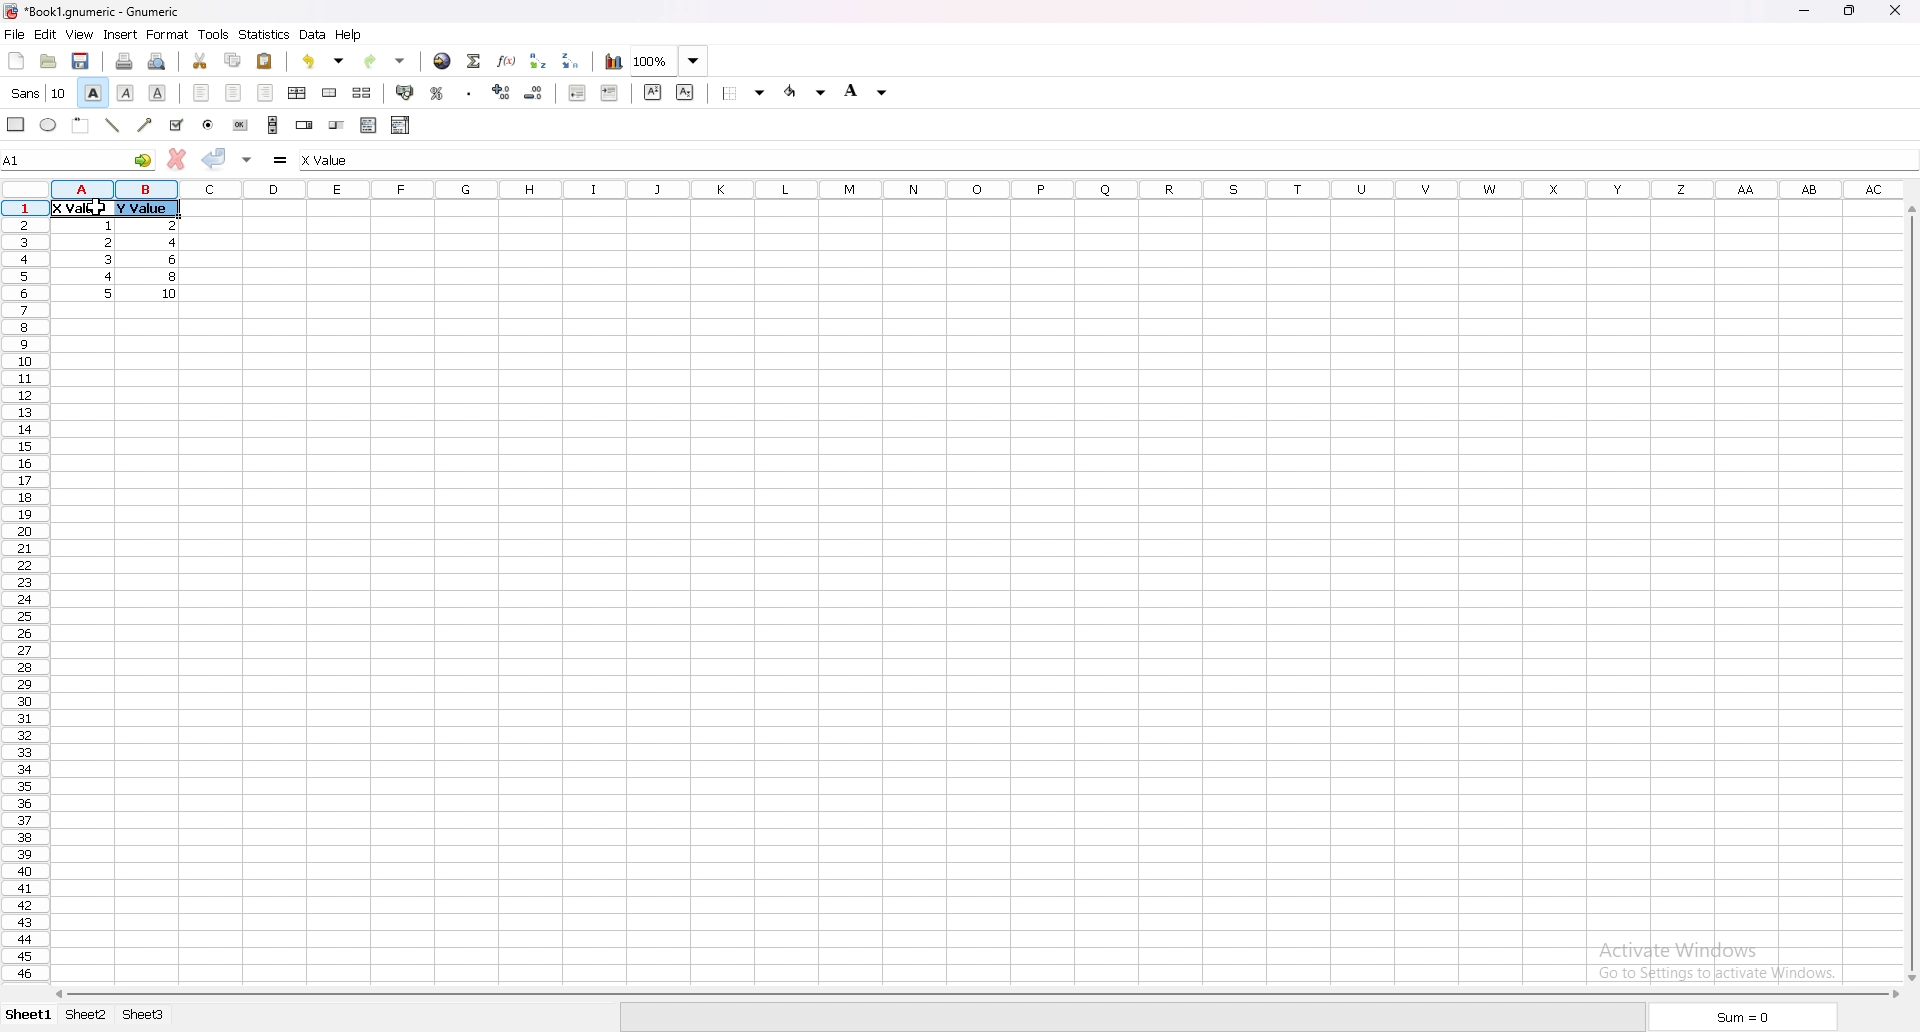 Image resolution: width=1920 pixels, height=1032 pixels. What do you see at coordinates (21, 600) in the screenshot?
I see `rows` at bounding box center [21, 600].